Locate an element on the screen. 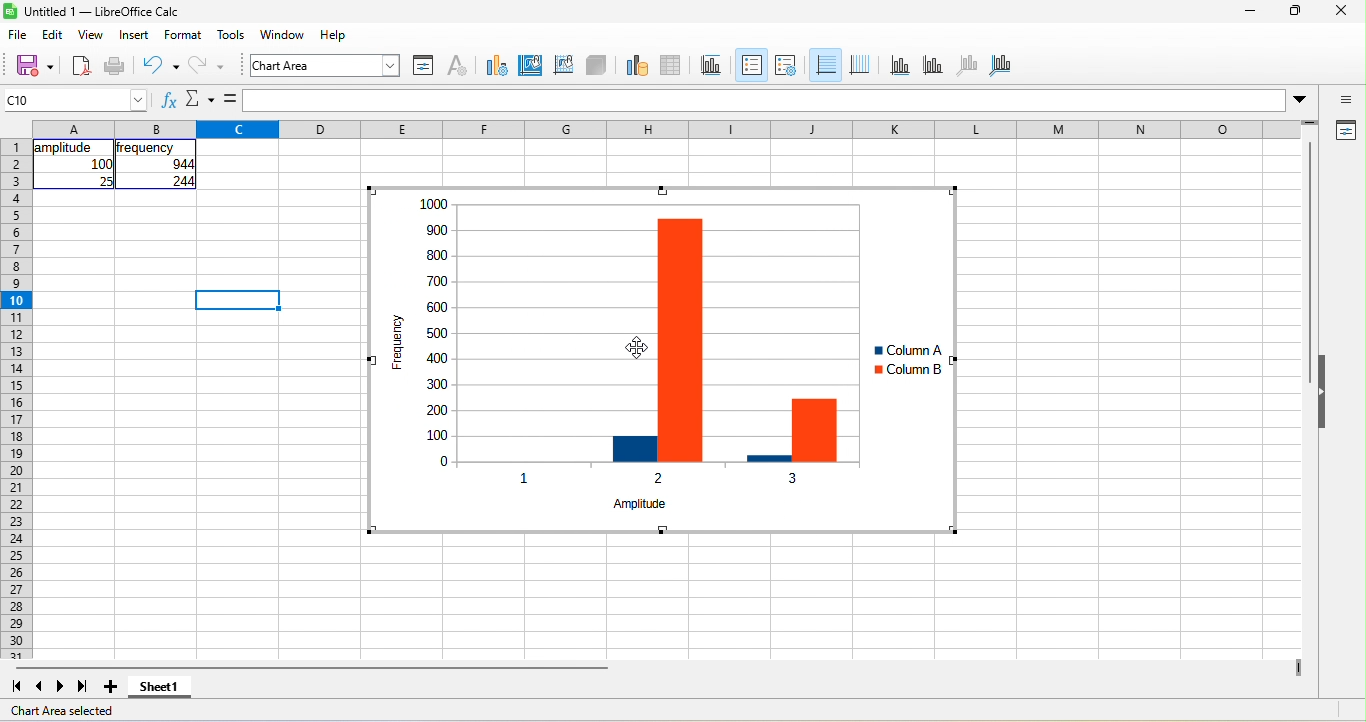  sidebar settings is located at coordinates (1344, 99).